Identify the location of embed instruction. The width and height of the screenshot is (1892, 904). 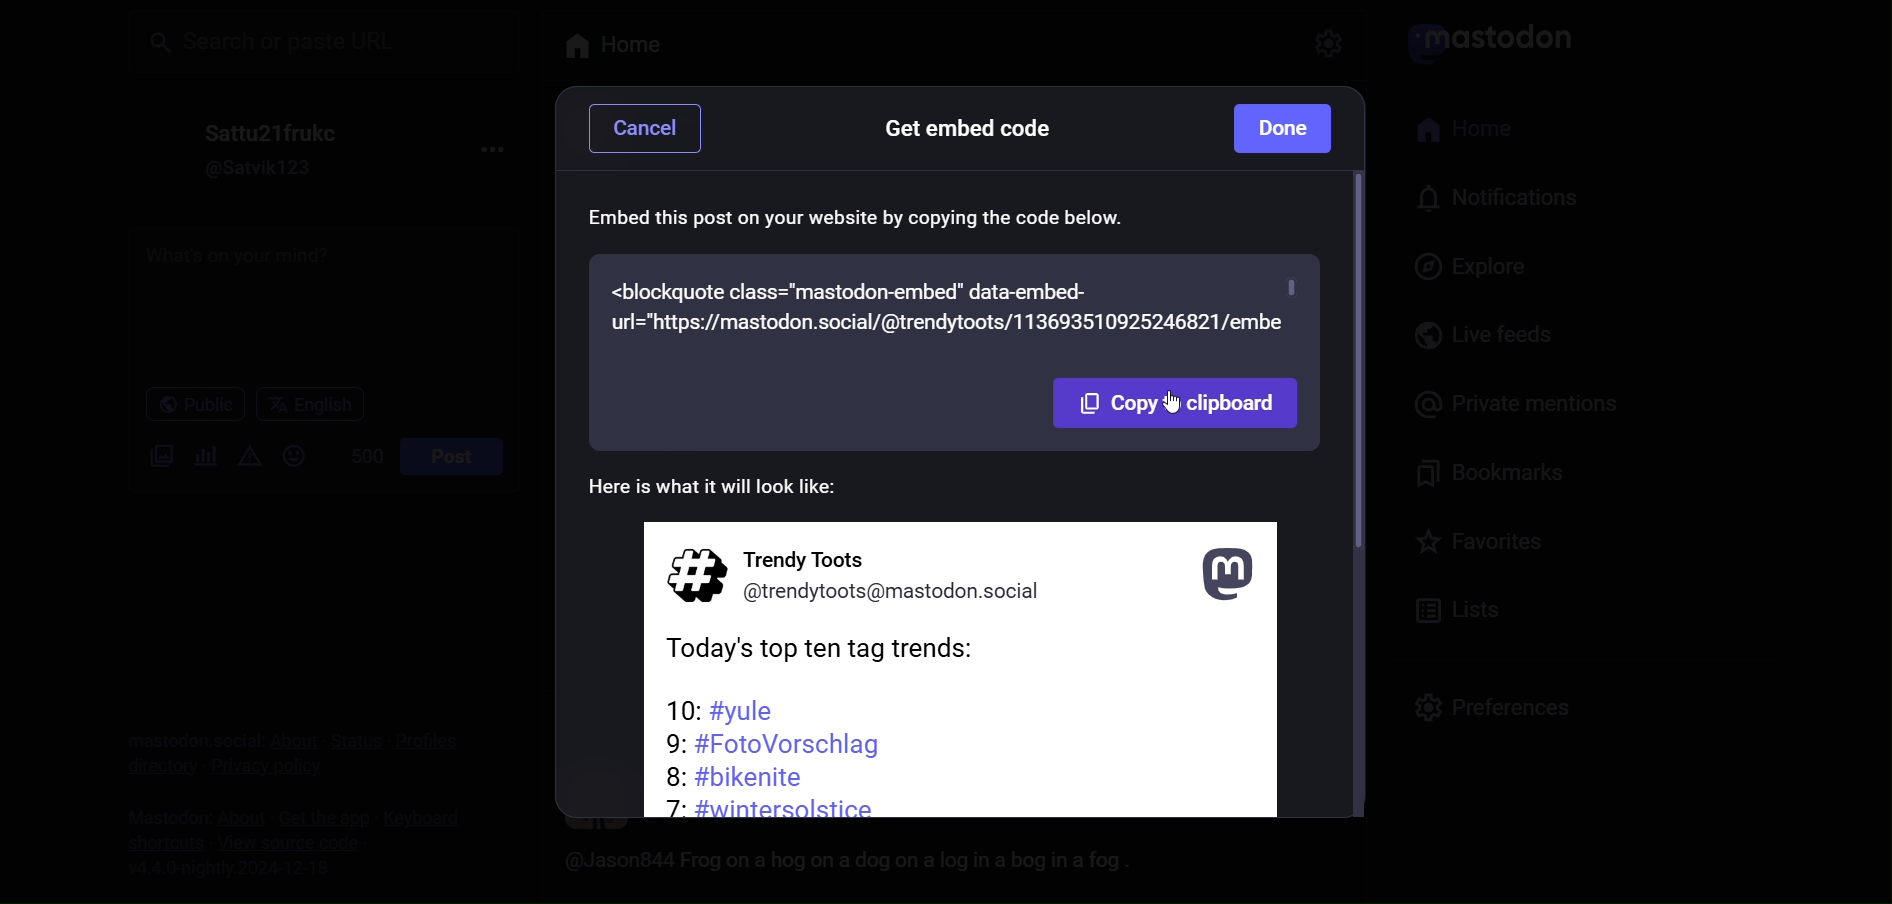
(864, 220).